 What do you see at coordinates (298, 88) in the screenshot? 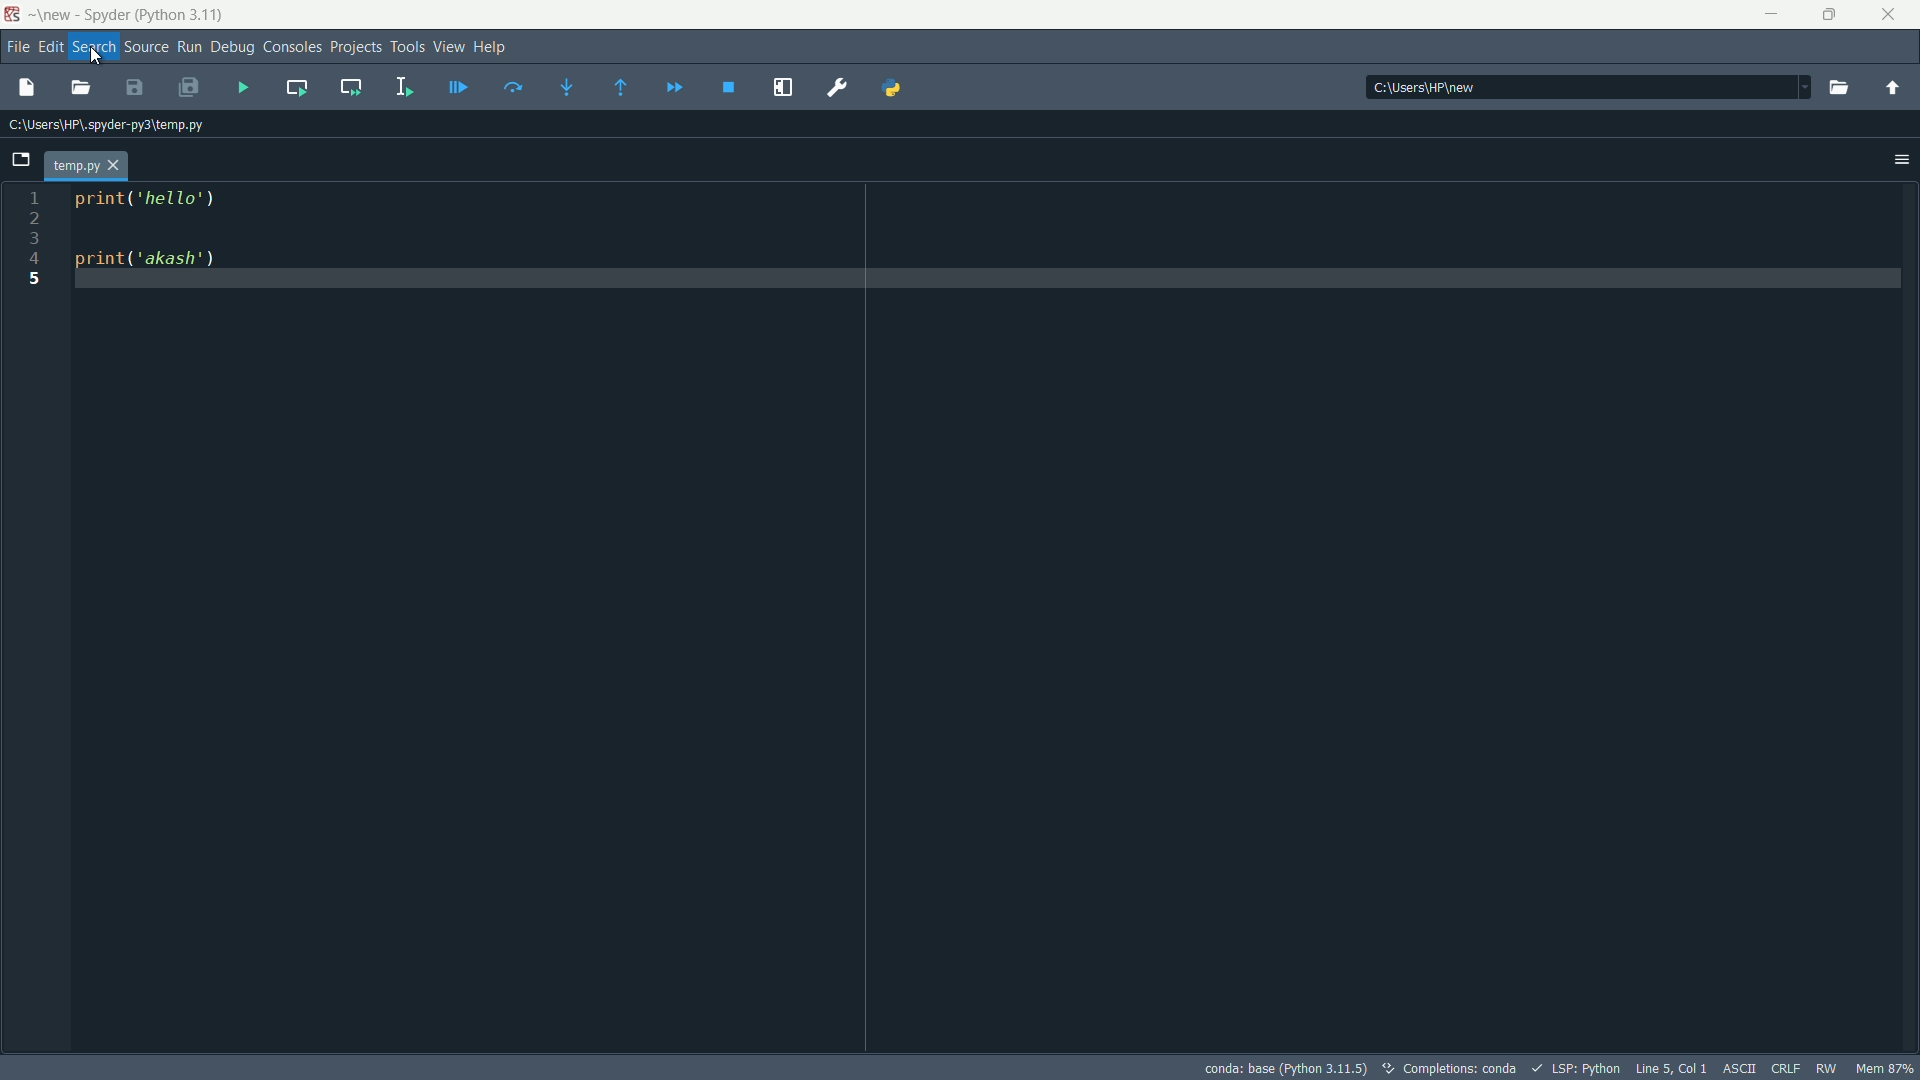
I see `run current cell` at bounding box center [298, 88].